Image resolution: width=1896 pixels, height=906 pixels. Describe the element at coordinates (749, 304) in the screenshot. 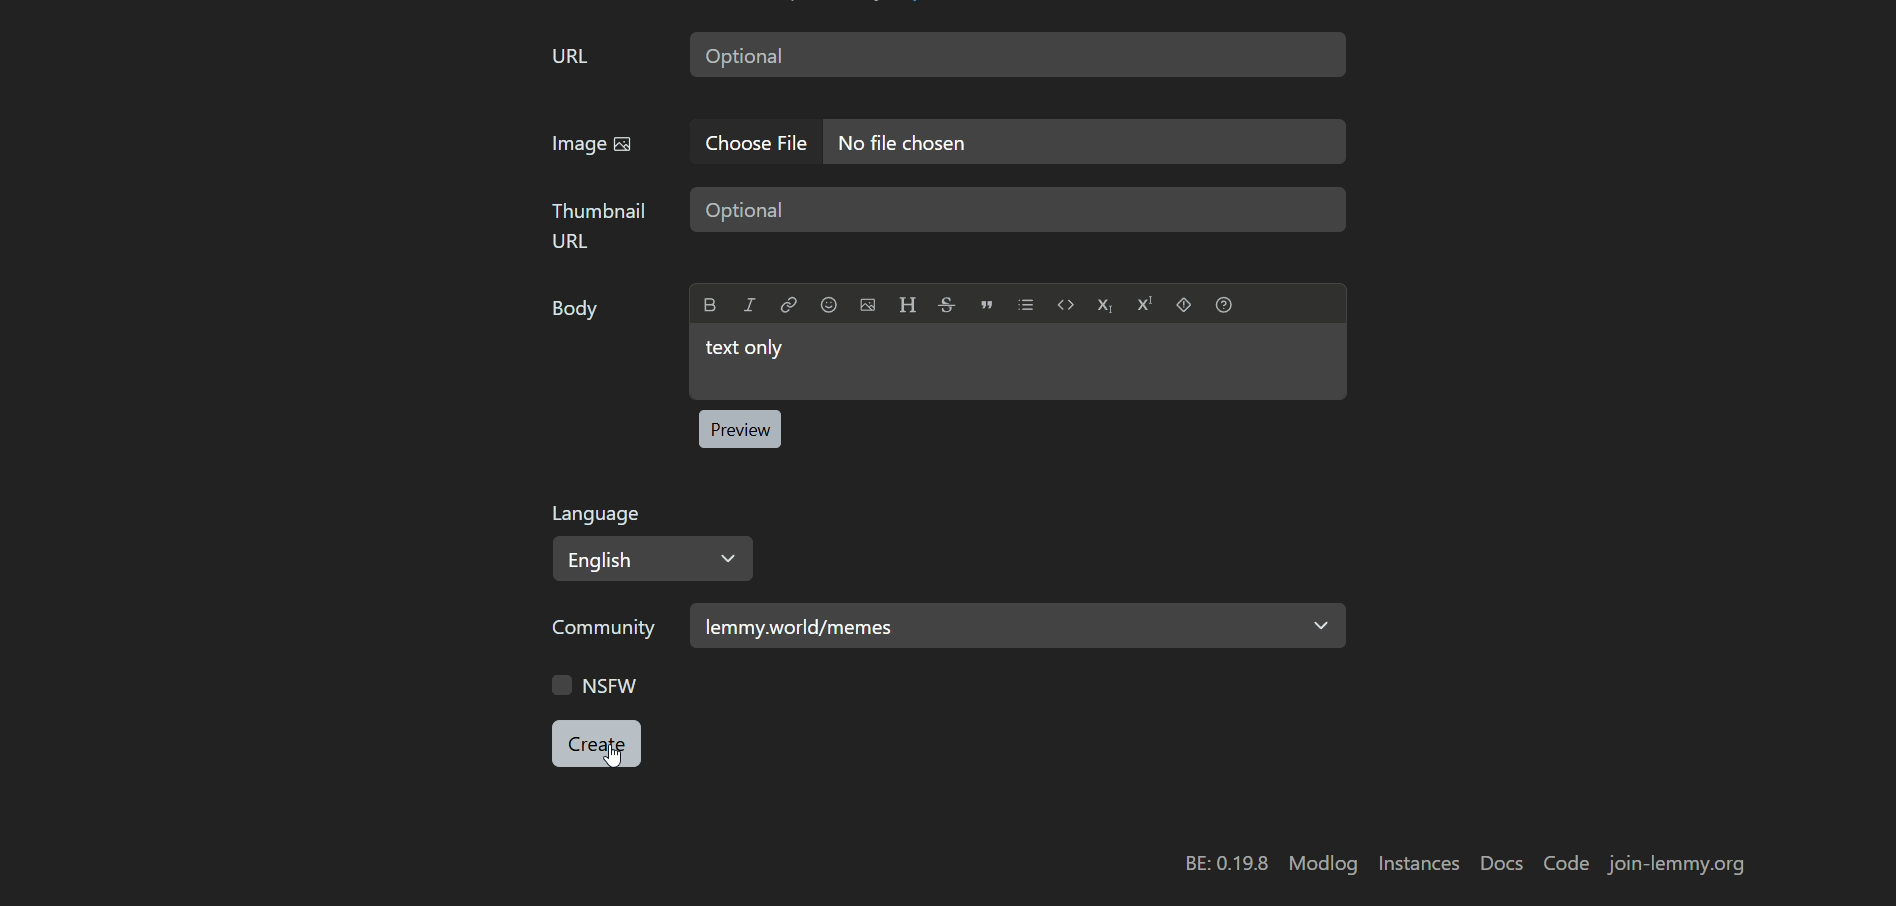

I see `Italic` at that location.